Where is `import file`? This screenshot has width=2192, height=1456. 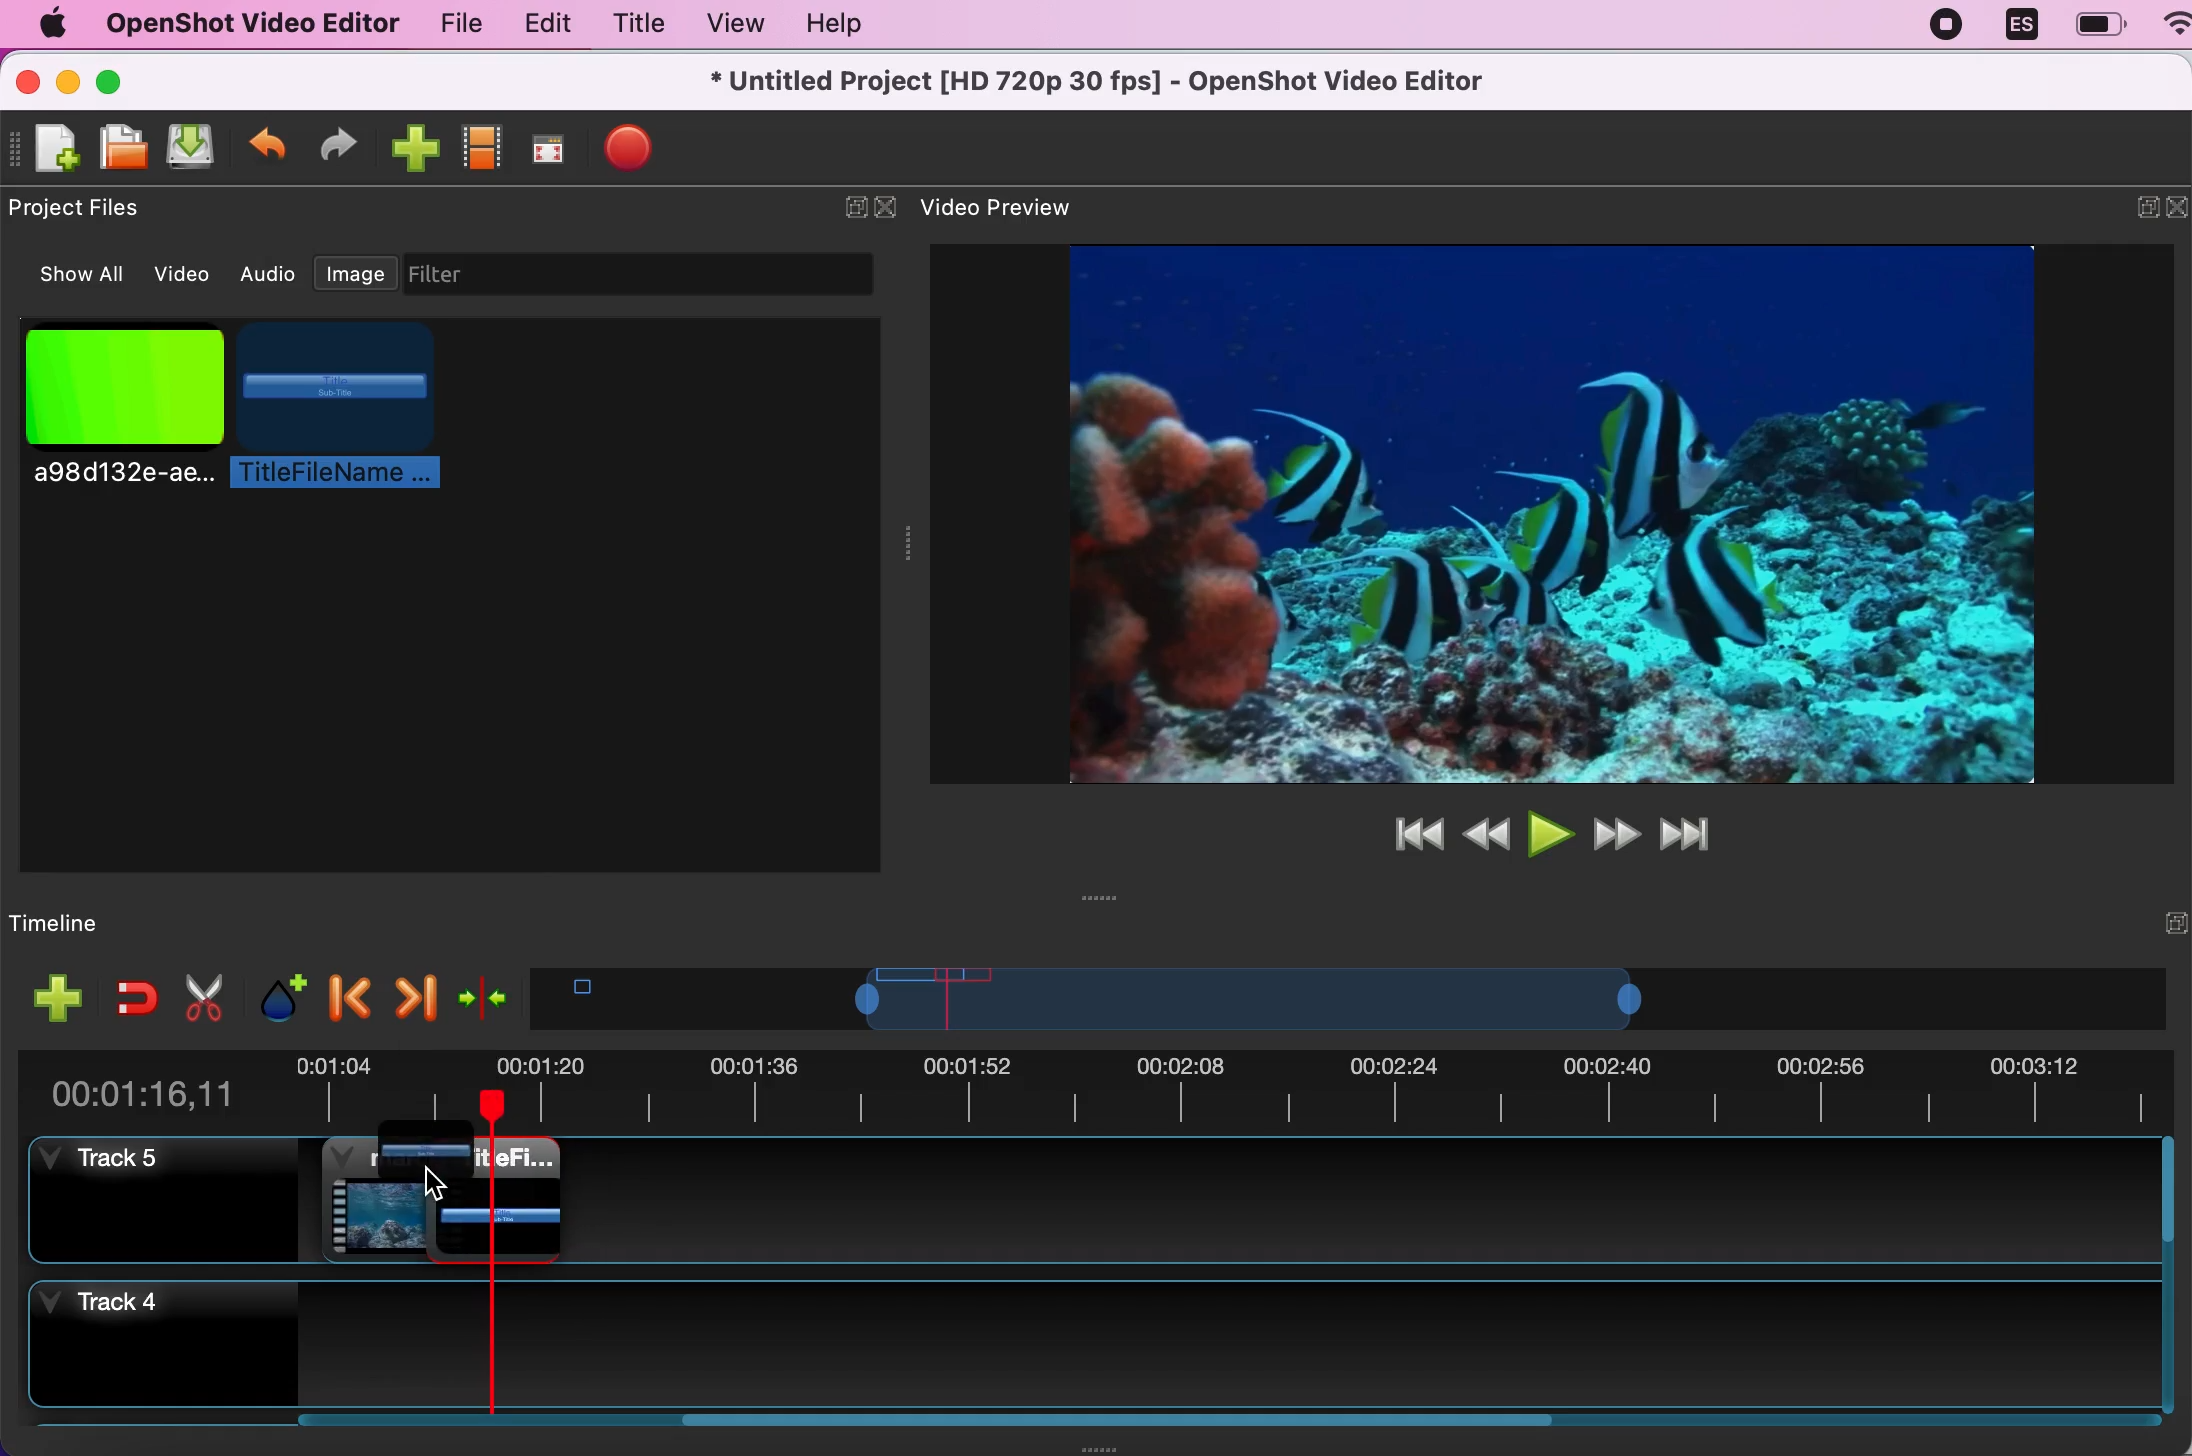 import file is located at coordinates (415, 147).